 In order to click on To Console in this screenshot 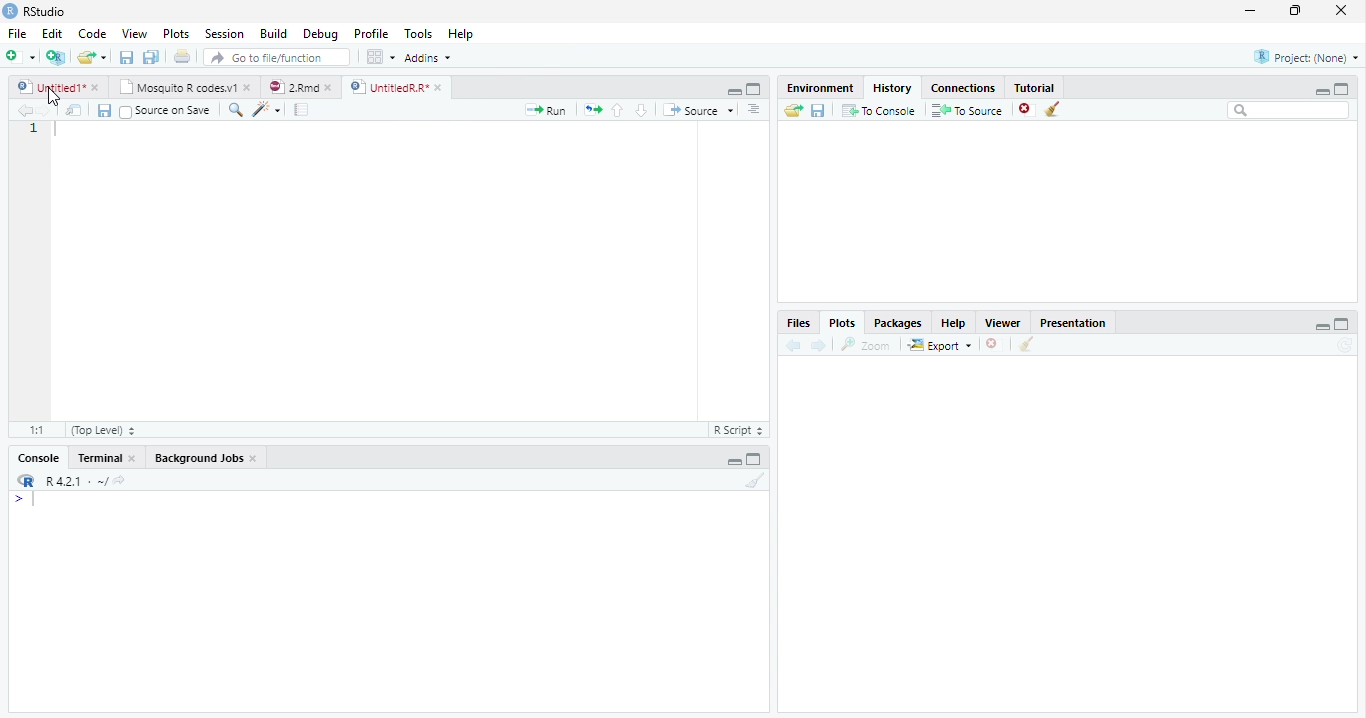, I will do `click(880, 111)`.